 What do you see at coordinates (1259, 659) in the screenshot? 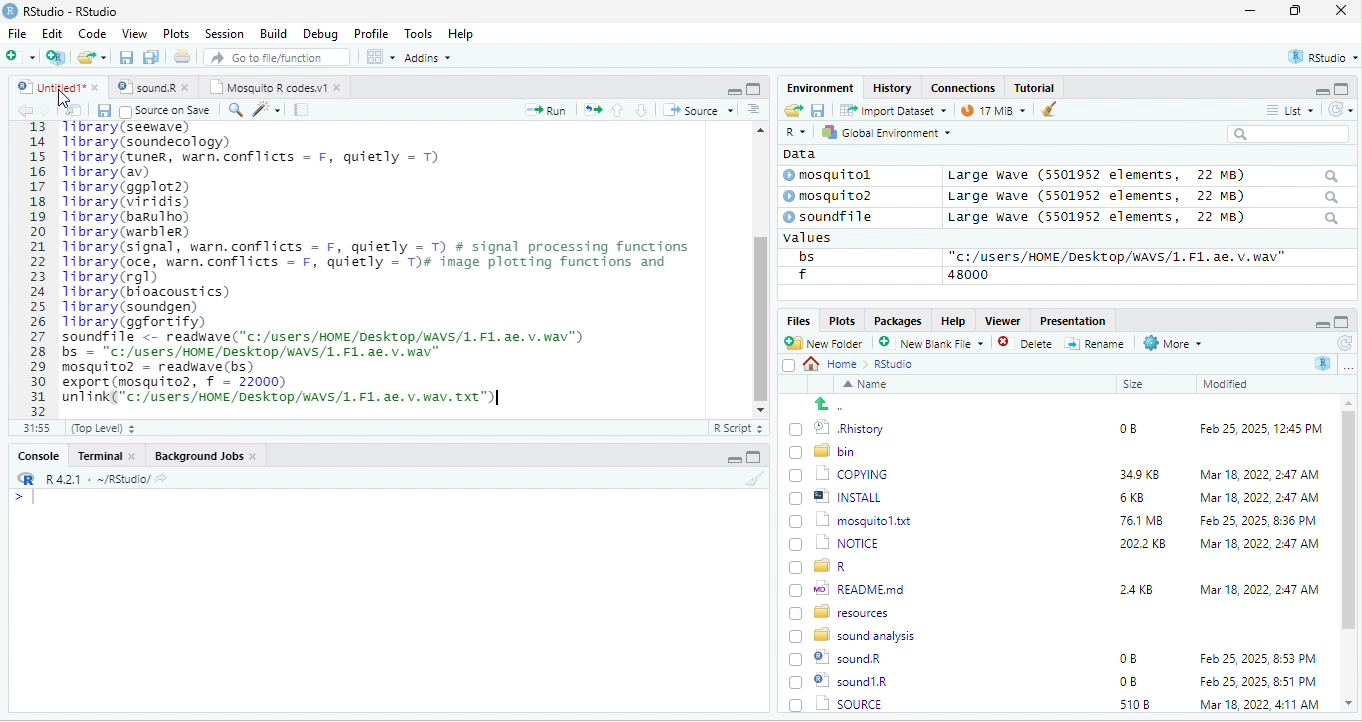
I see `Feb 25, 2025, 8:51 PM` at bounding box center [1259, 659].